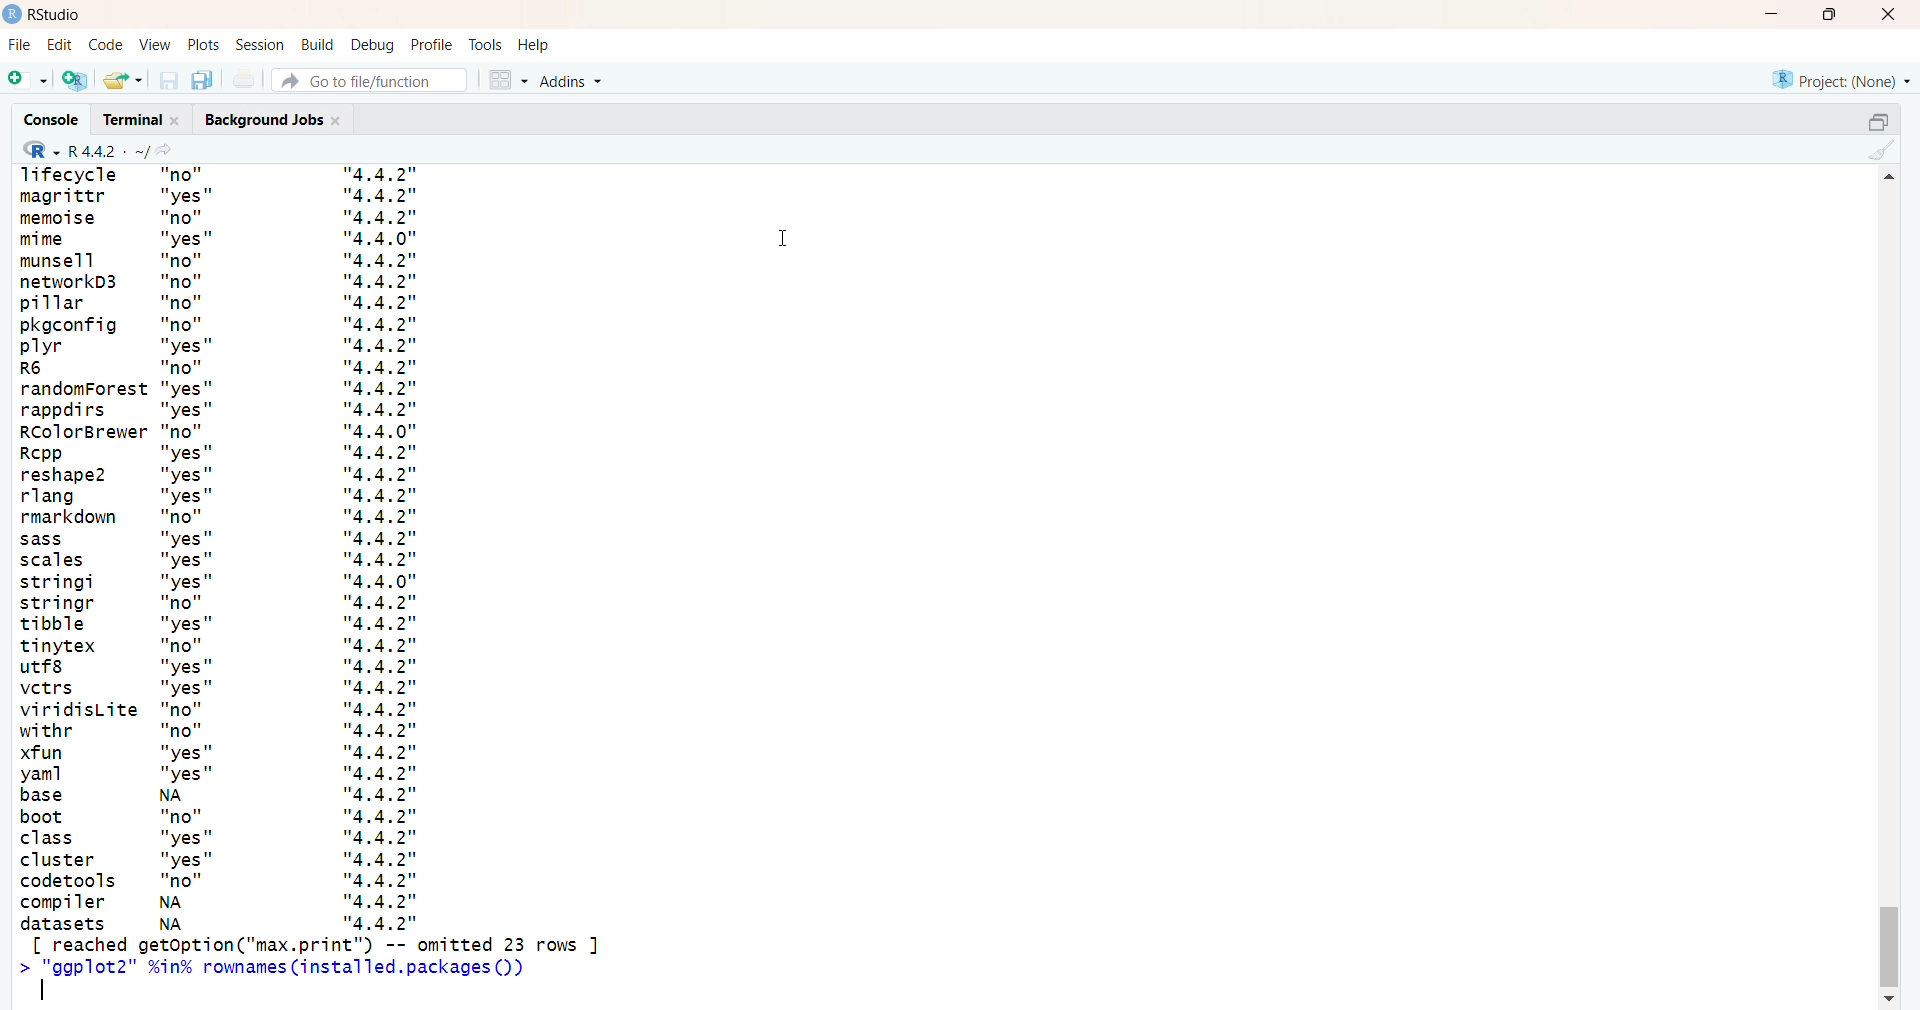  Describe the element at coordinates (124, 79) in the screenshot. I see `open an existing file` at that location.